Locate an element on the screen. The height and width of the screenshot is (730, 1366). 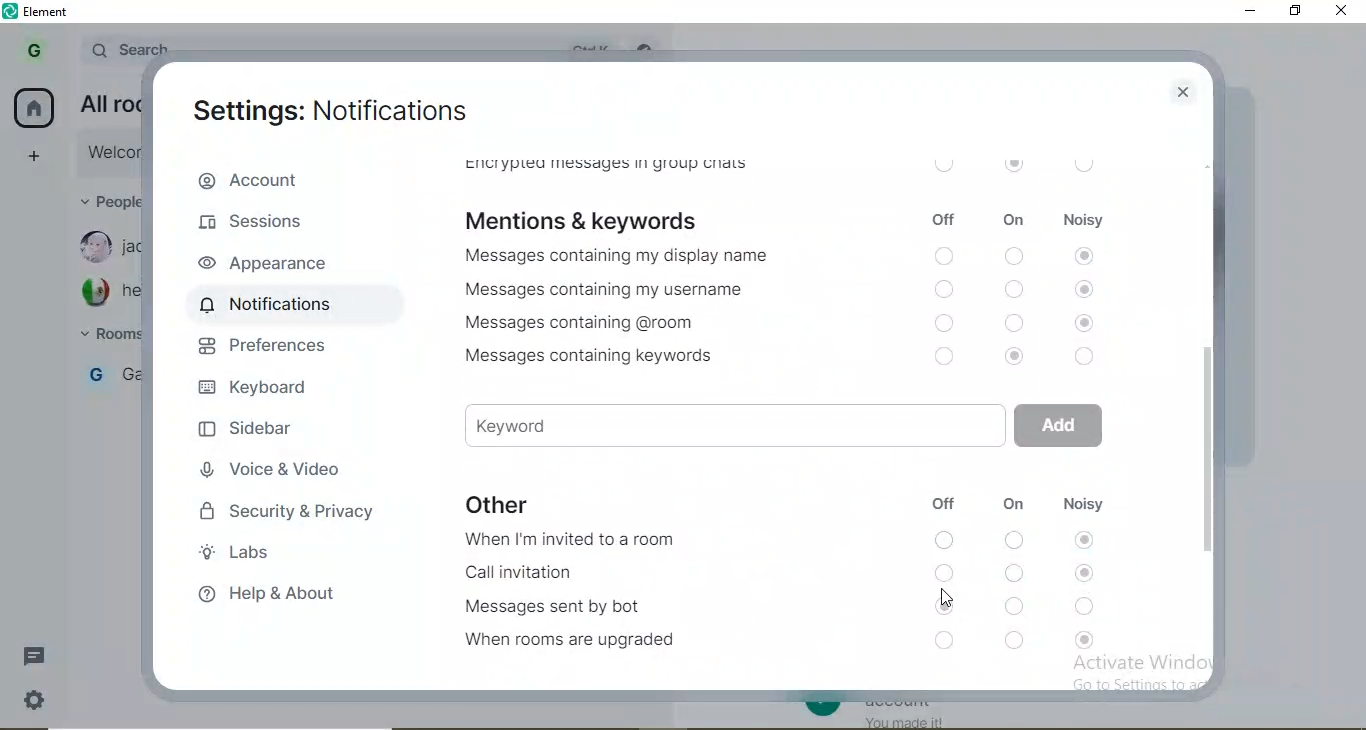
add is located at coordinates (1060, 425).